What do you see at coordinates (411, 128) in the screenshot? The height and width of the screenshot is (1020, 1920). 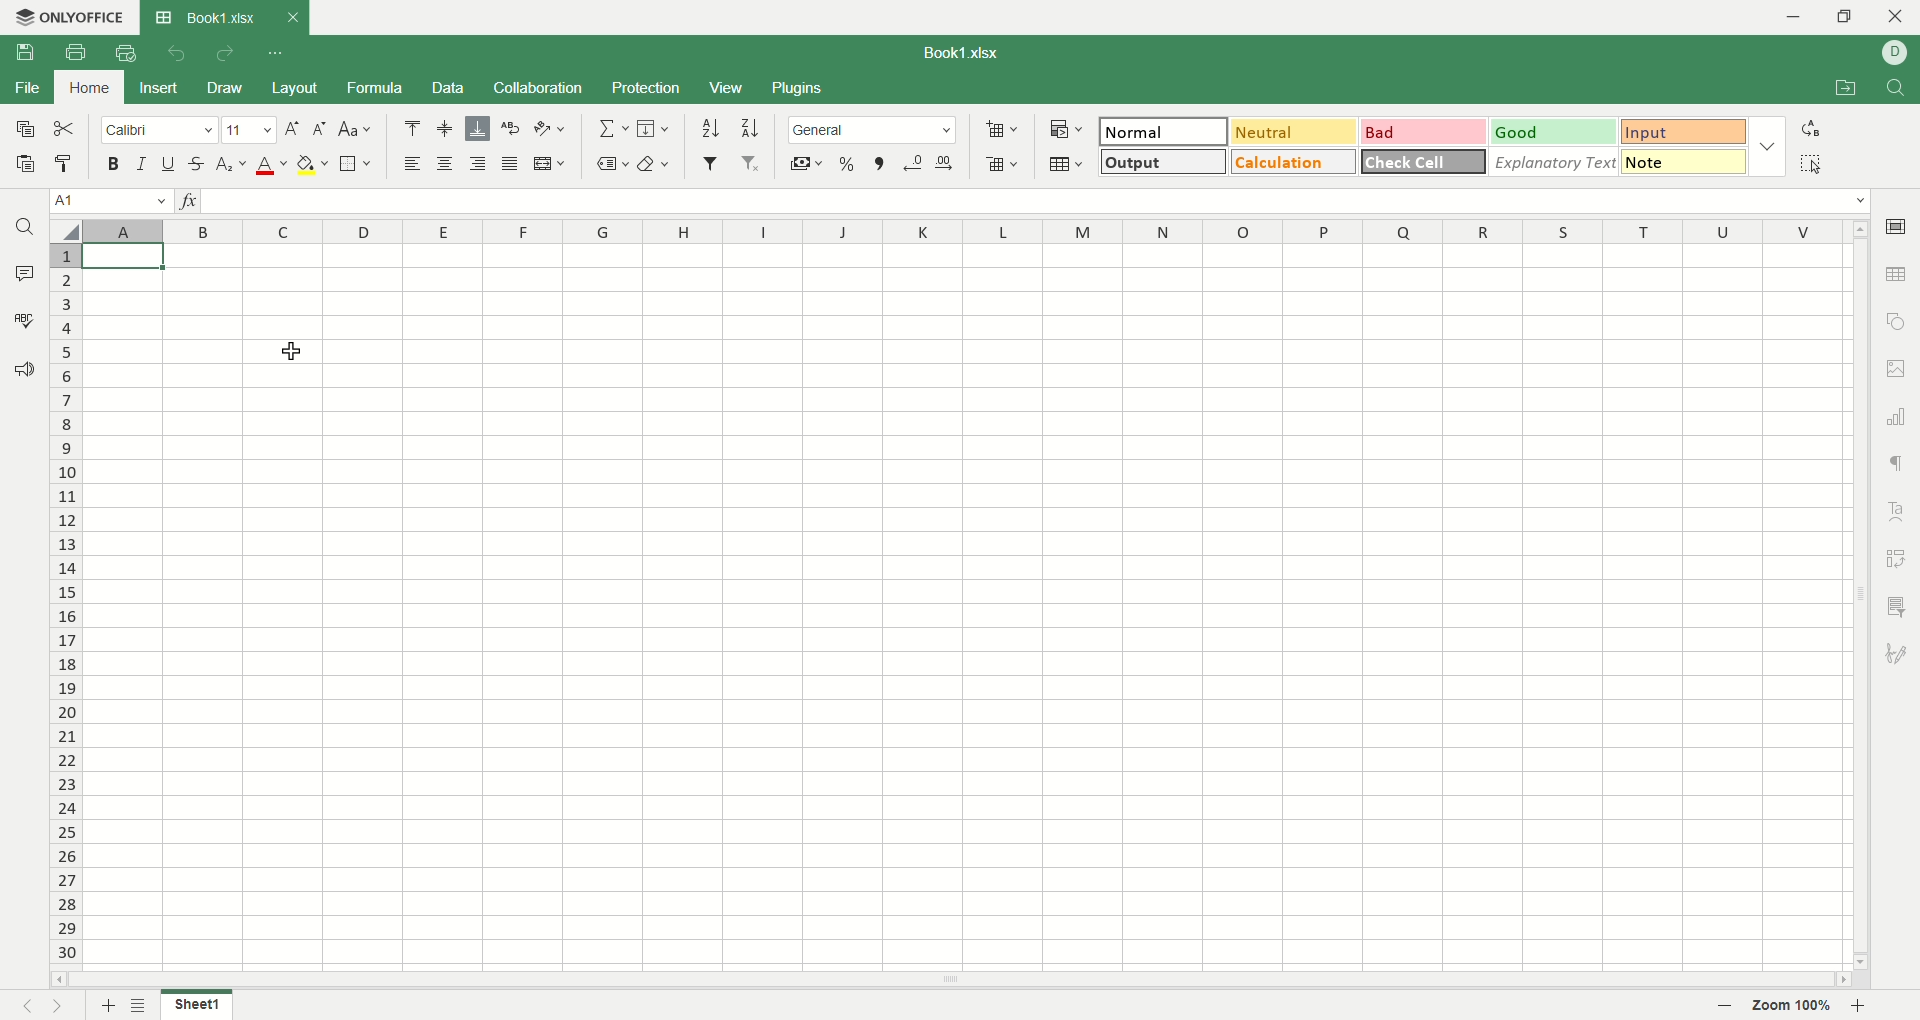 I see `align top` at bounding box center [411, 128].